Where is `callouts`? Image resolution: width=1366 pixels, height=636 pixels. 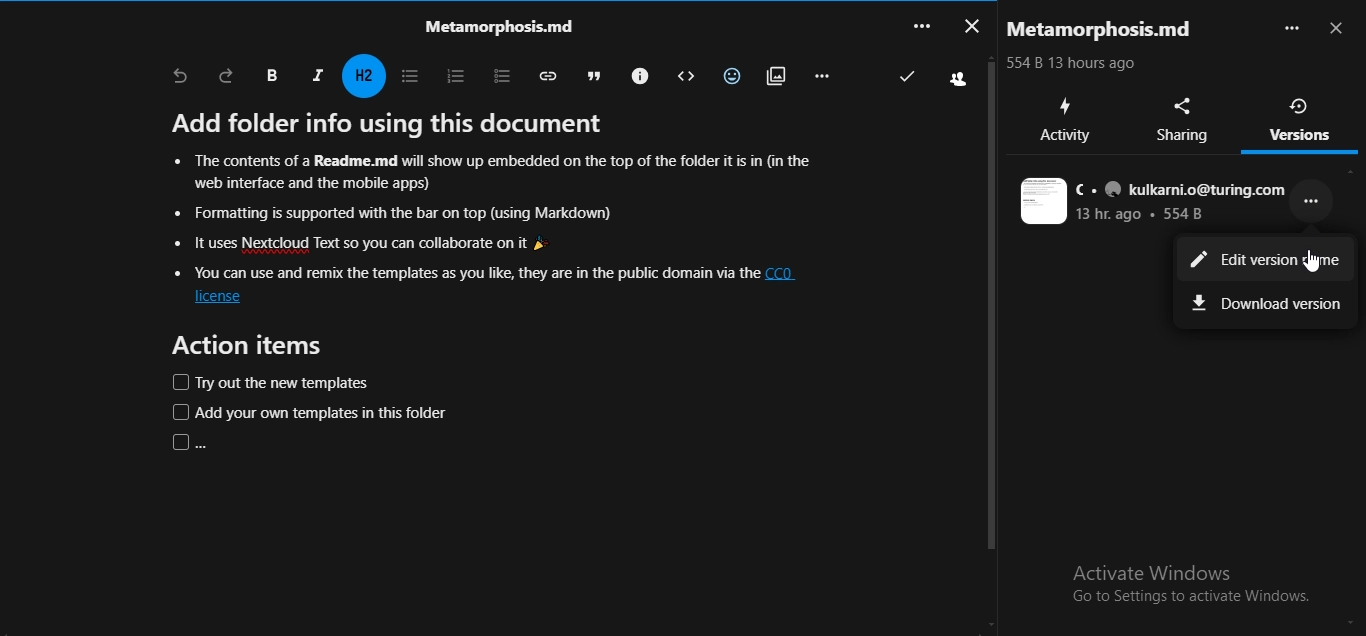 callouts is located at coordinates (637, 74).